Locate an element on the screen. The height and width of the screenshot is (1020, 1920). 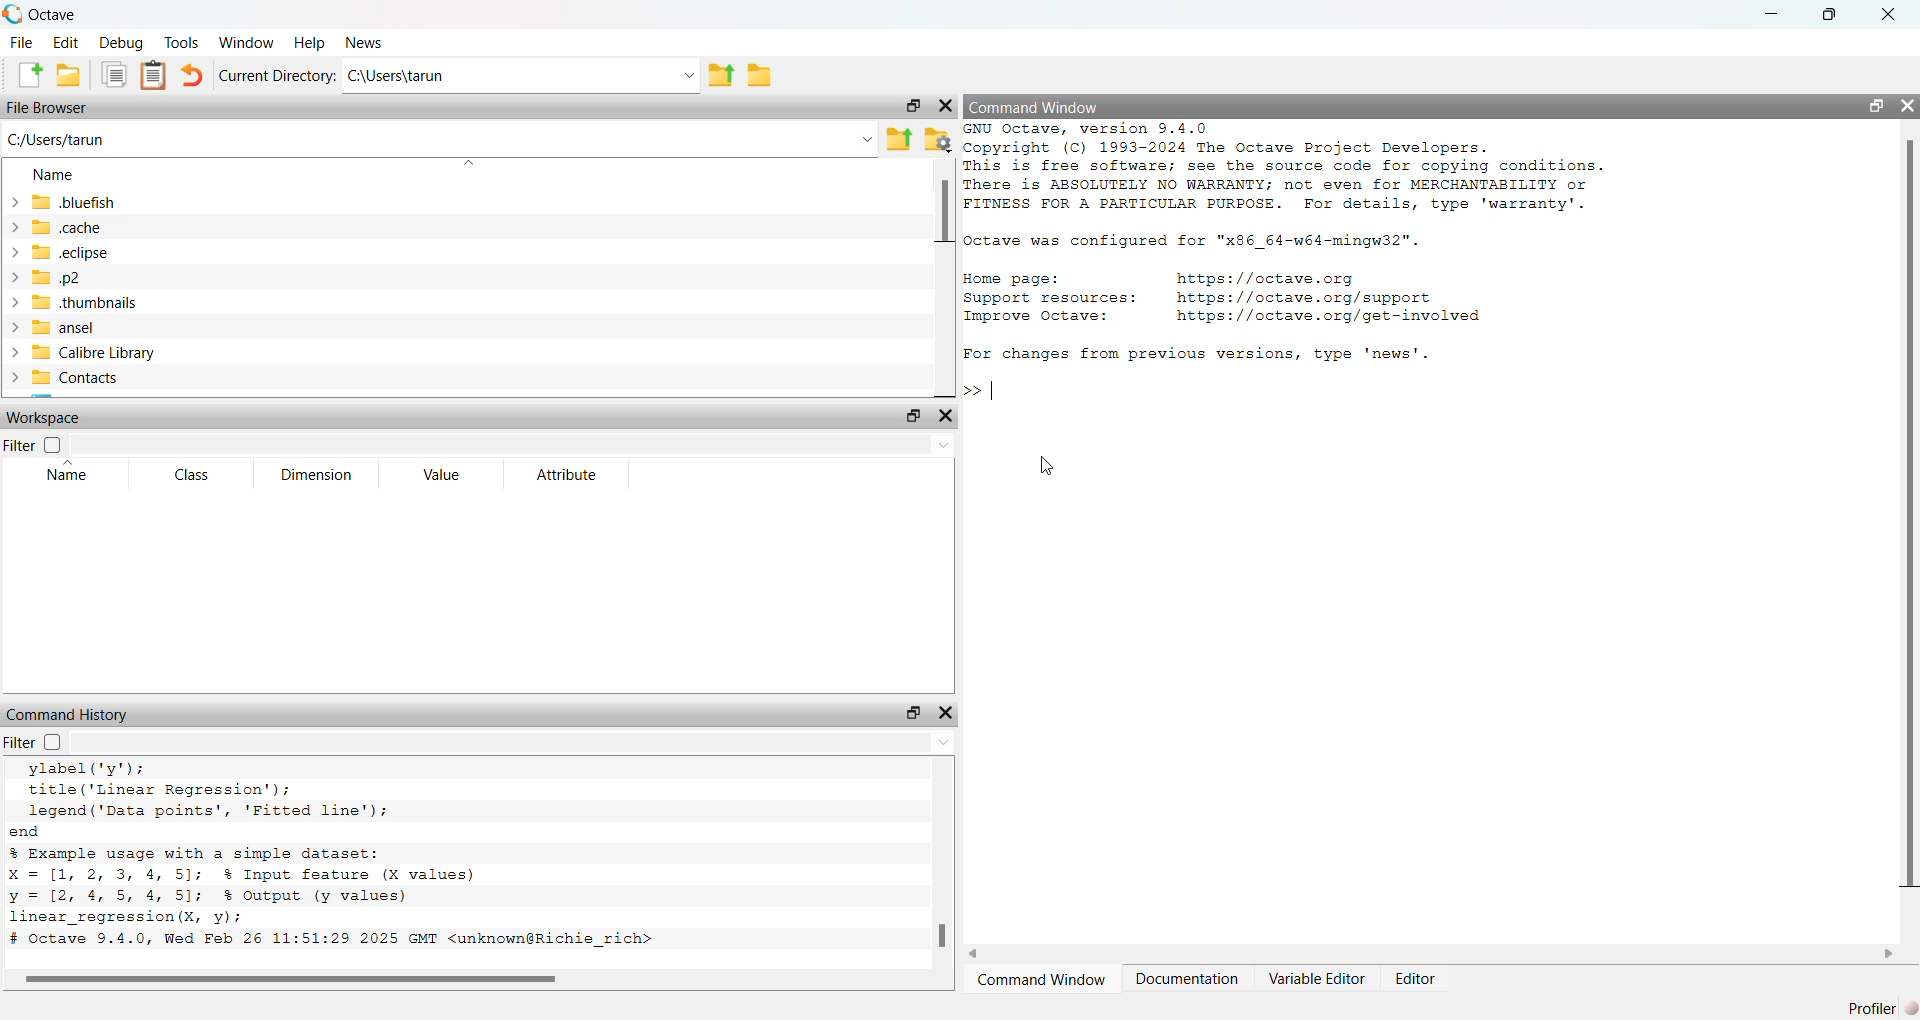
octave configuration is located at coordinates (1206, 239).